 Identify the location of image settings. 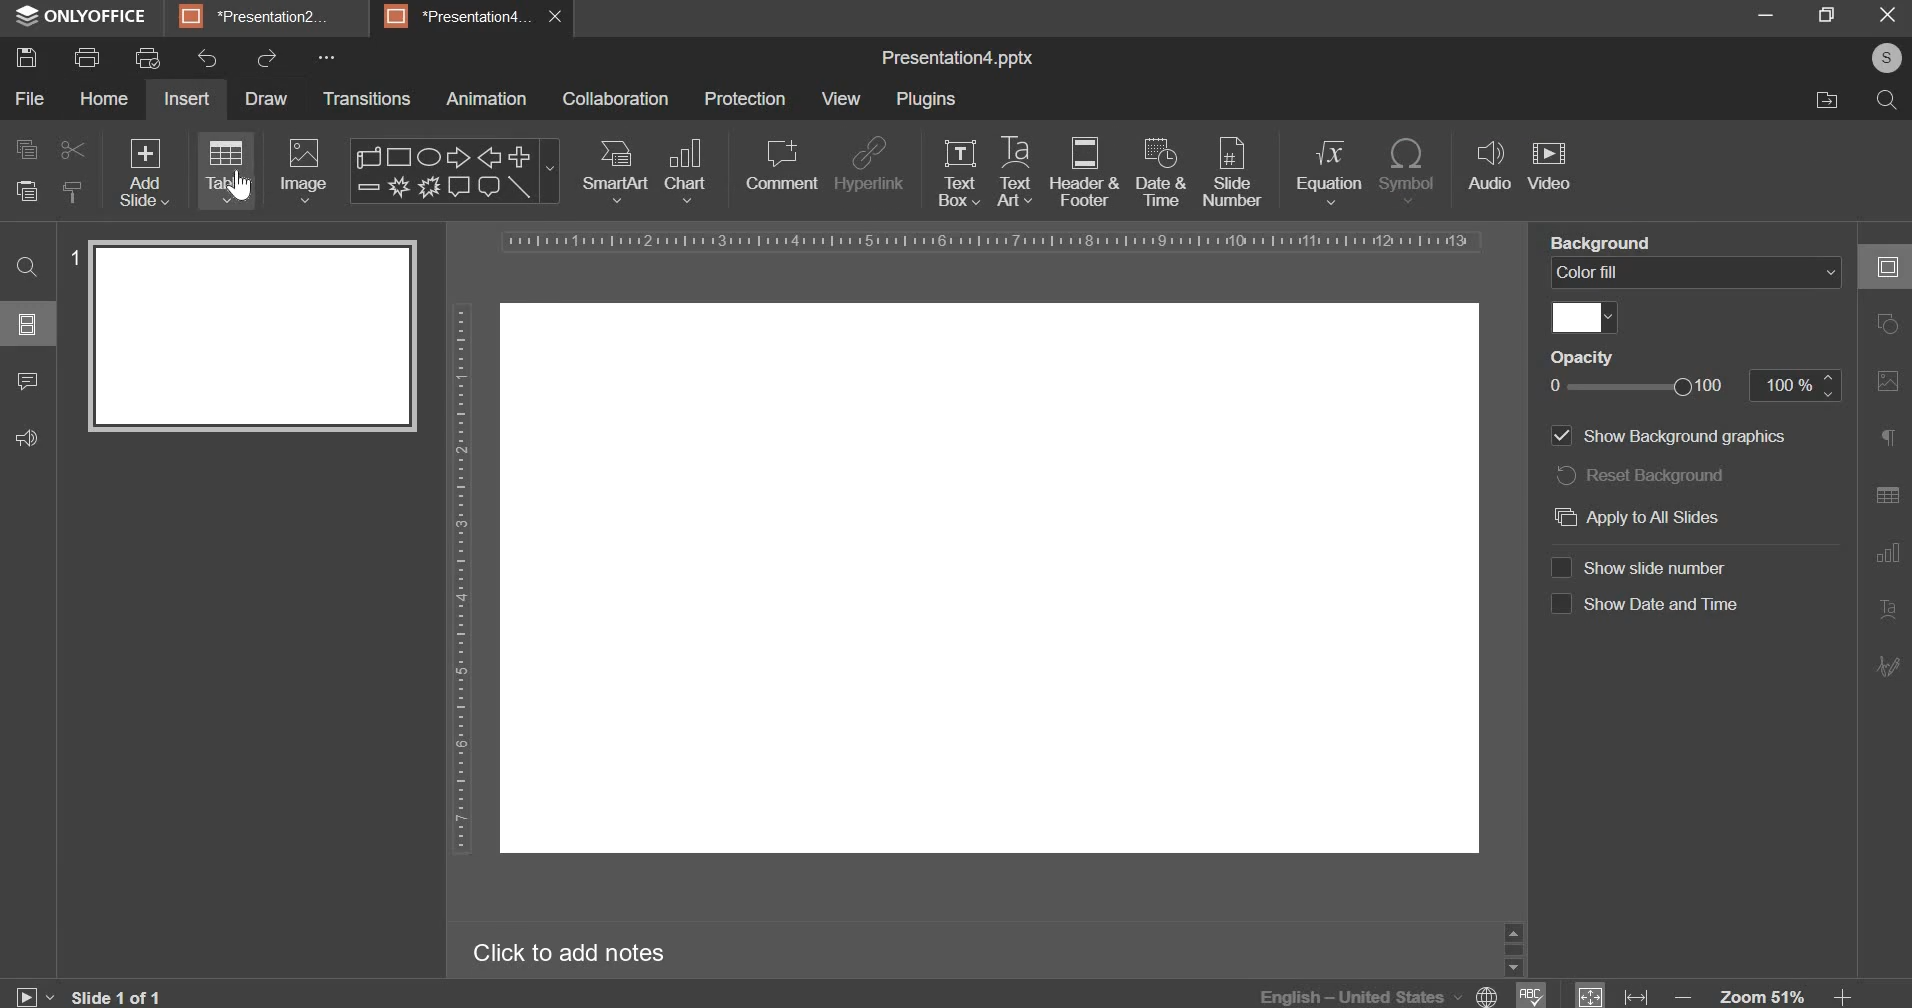
(1888, 382).